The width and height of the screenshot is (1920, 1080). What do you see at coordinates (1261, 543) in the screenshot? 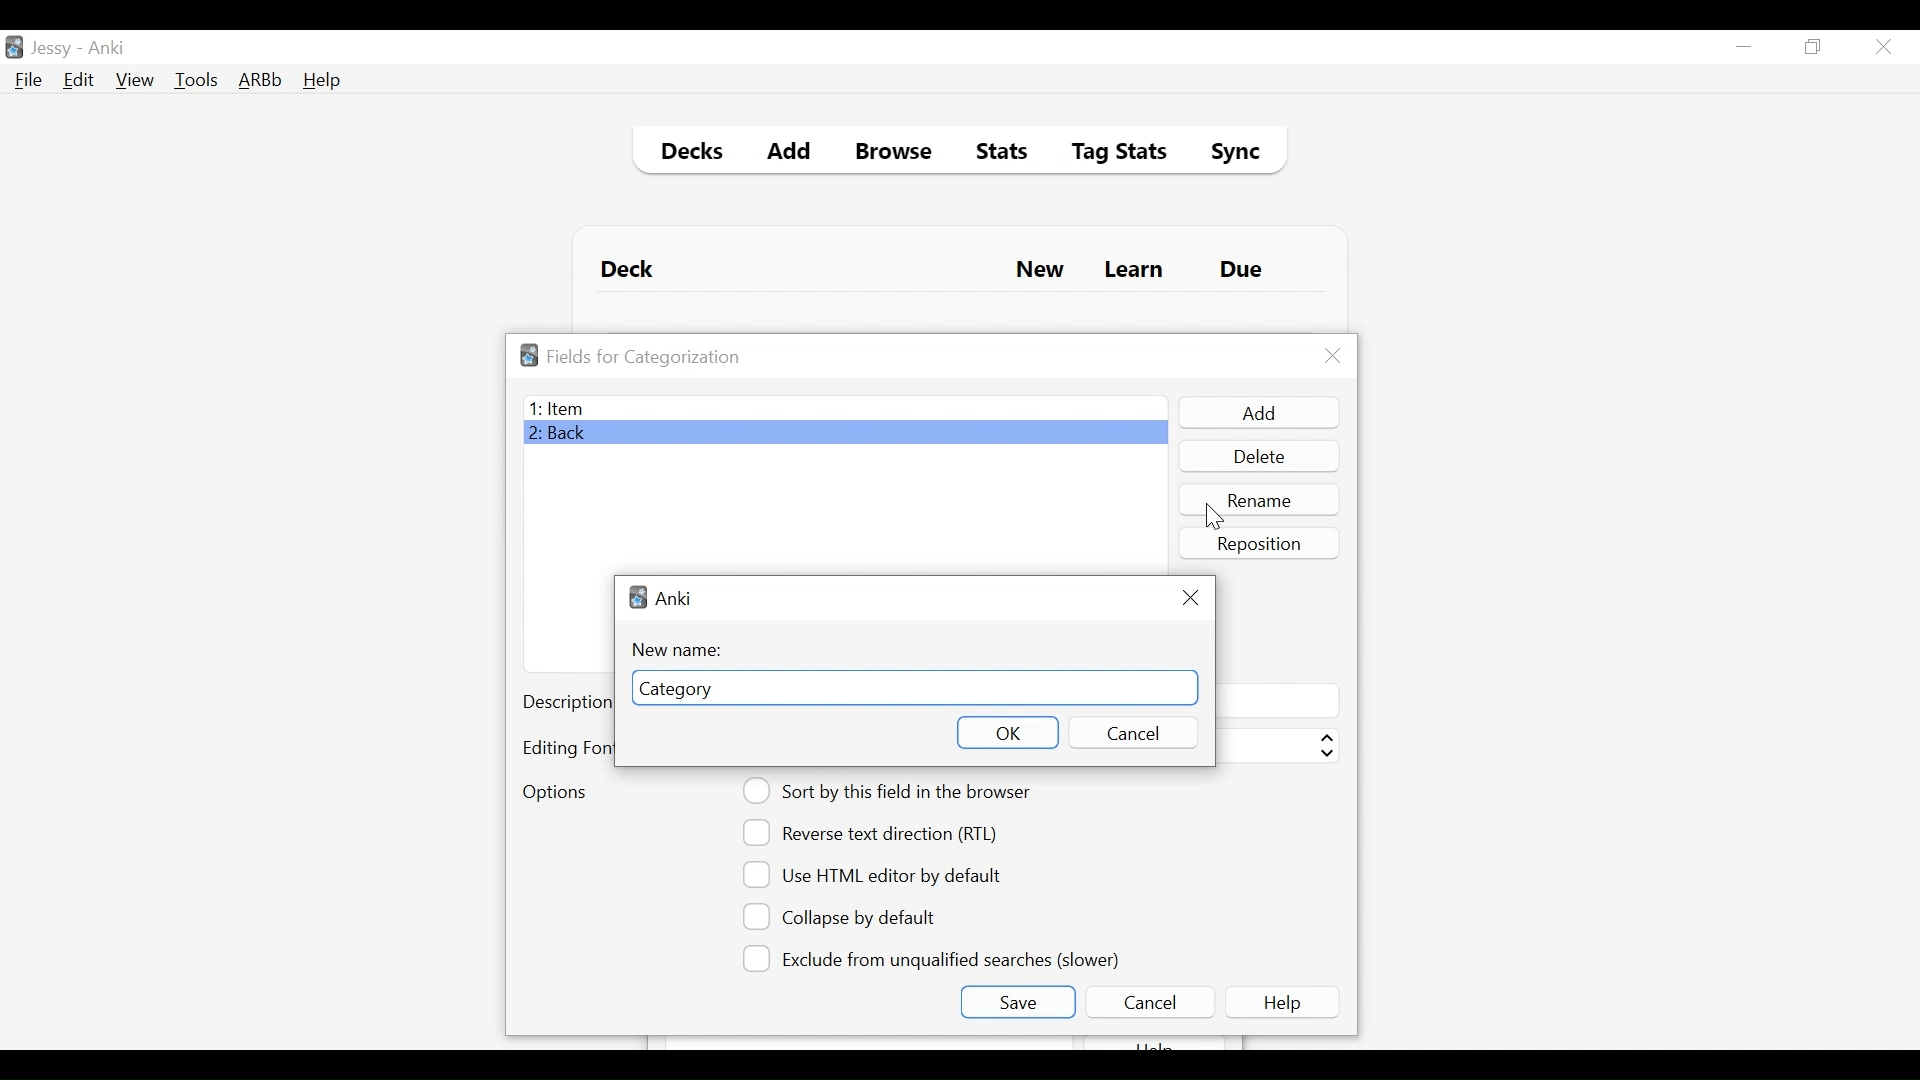
I see `Reposition` at bounding box center [1261, 543].